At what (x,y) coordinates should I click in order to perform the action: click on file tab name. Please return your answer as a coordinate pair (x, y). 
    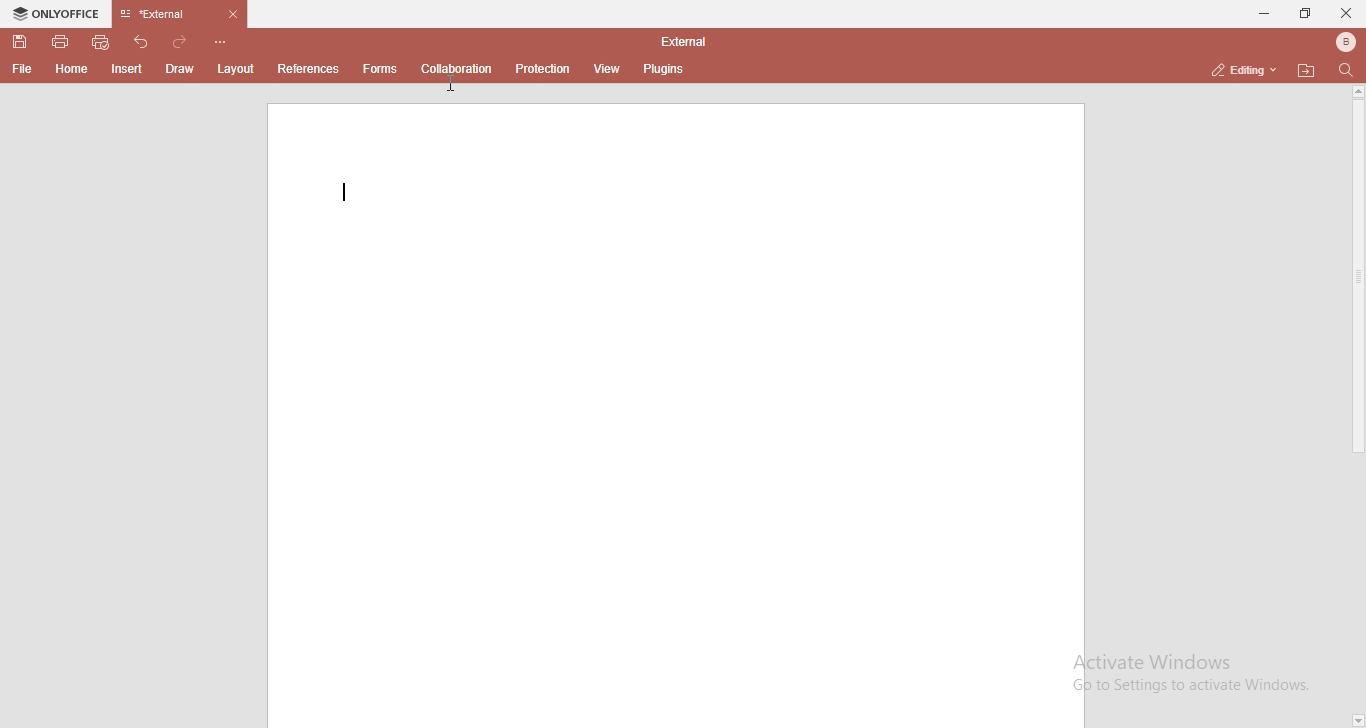
    Looking at the image, I should click on (182, 14).